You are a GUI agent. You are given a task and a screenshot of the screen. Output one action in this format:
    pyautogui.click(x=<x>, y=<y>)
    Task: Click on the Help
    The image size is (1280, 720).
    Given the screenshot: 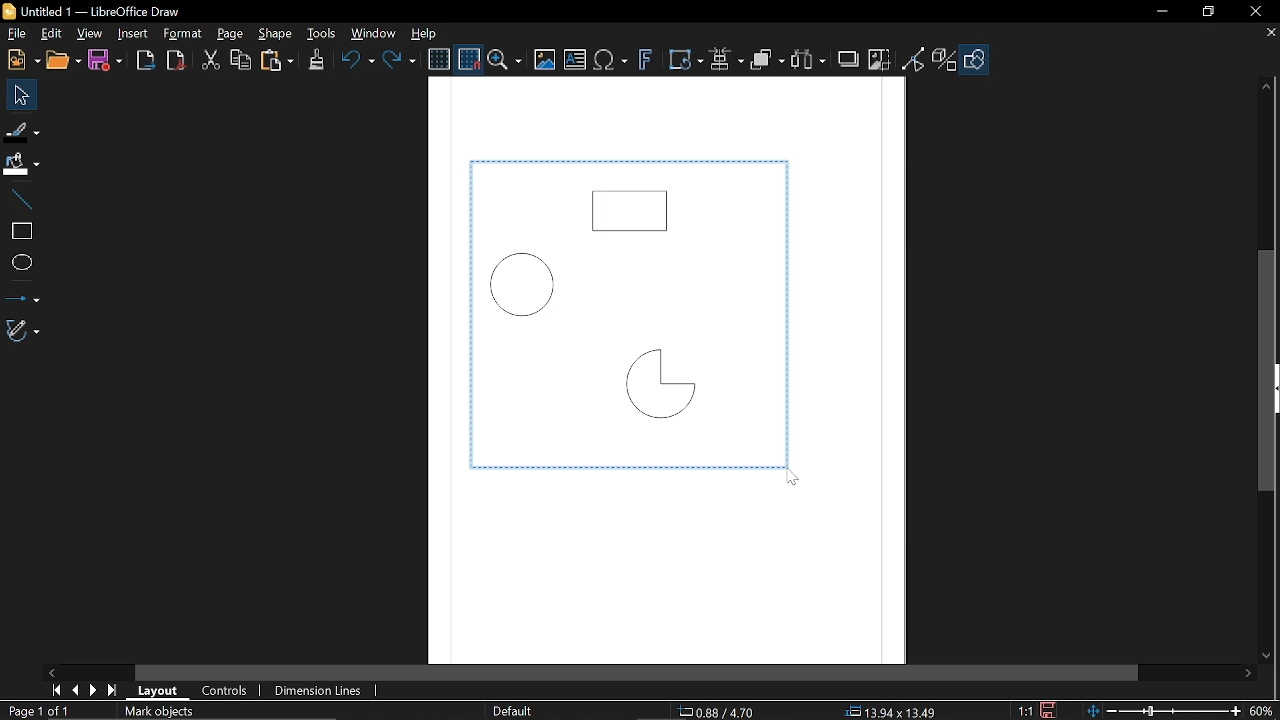 What is the action you would take?
    pyautogui.click(x=421, y=34)
    